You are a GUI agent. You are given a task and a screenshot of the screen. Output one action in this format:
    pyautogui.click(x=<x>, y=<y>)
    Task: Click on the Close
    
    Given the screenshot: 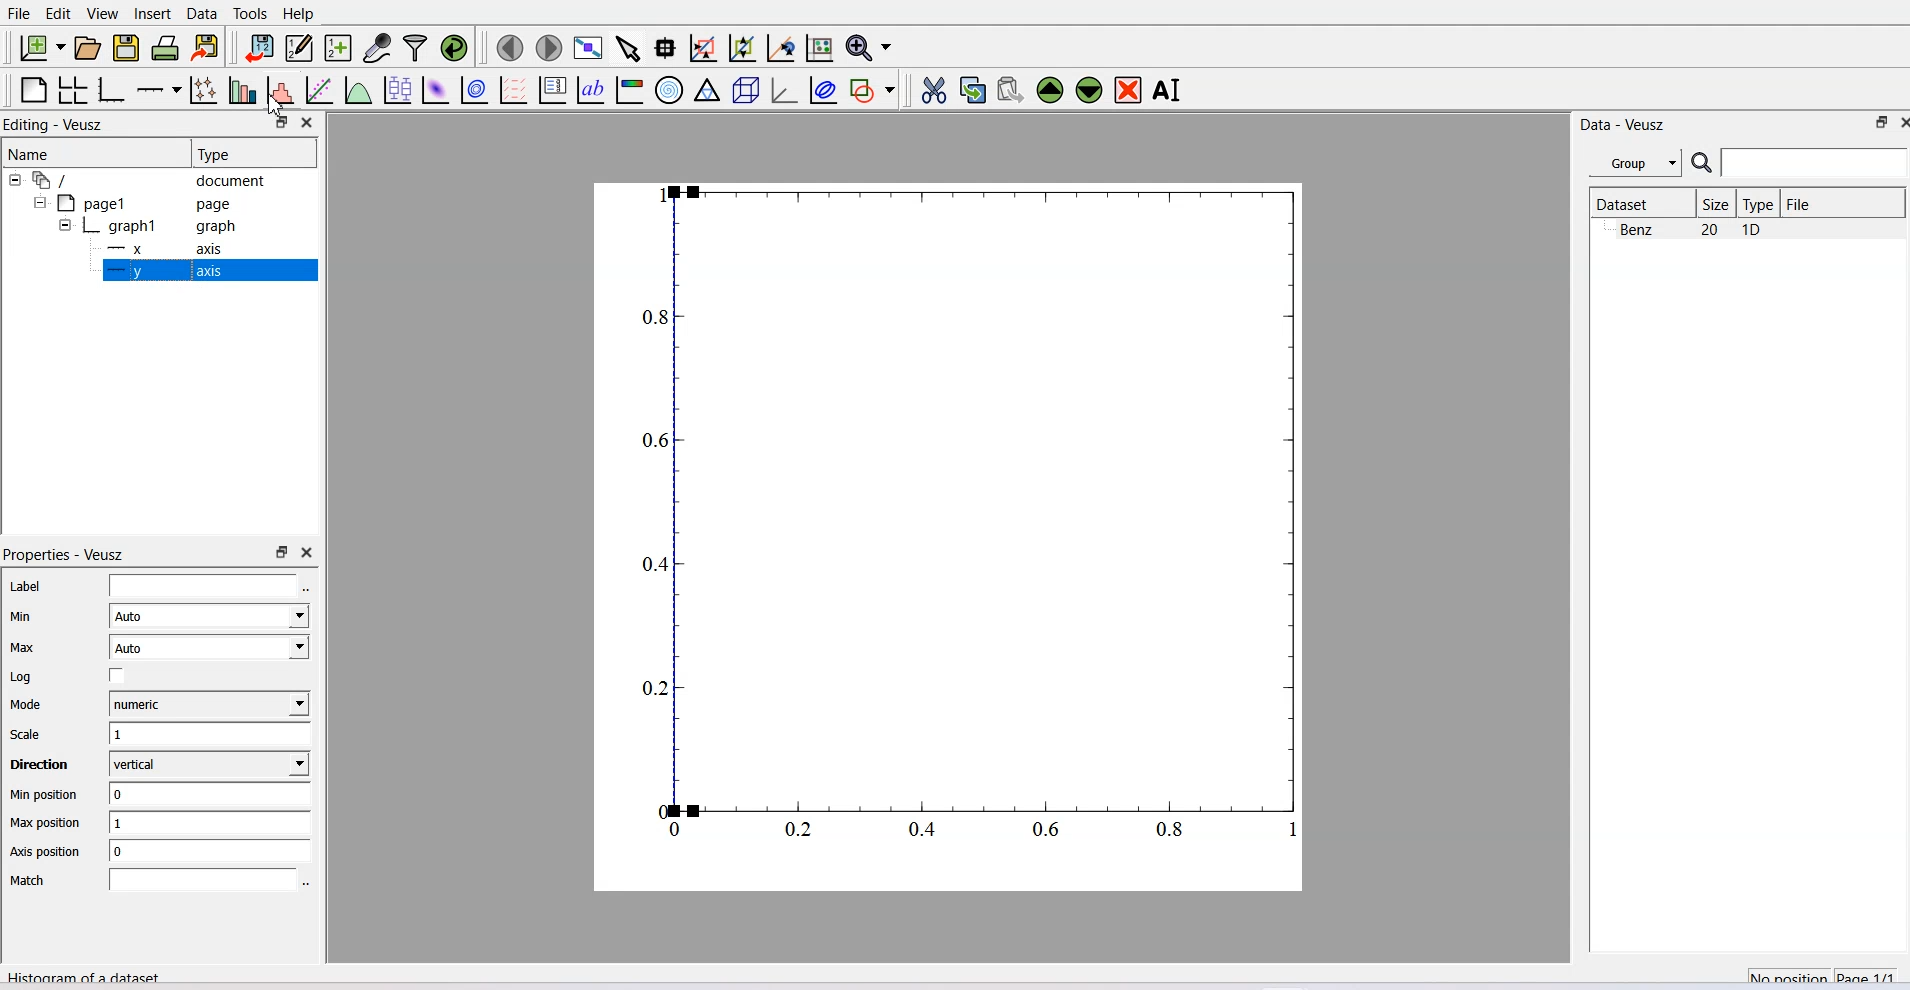 What is the action you would take?
    pyautogui.click(x=1885, y=123)
    